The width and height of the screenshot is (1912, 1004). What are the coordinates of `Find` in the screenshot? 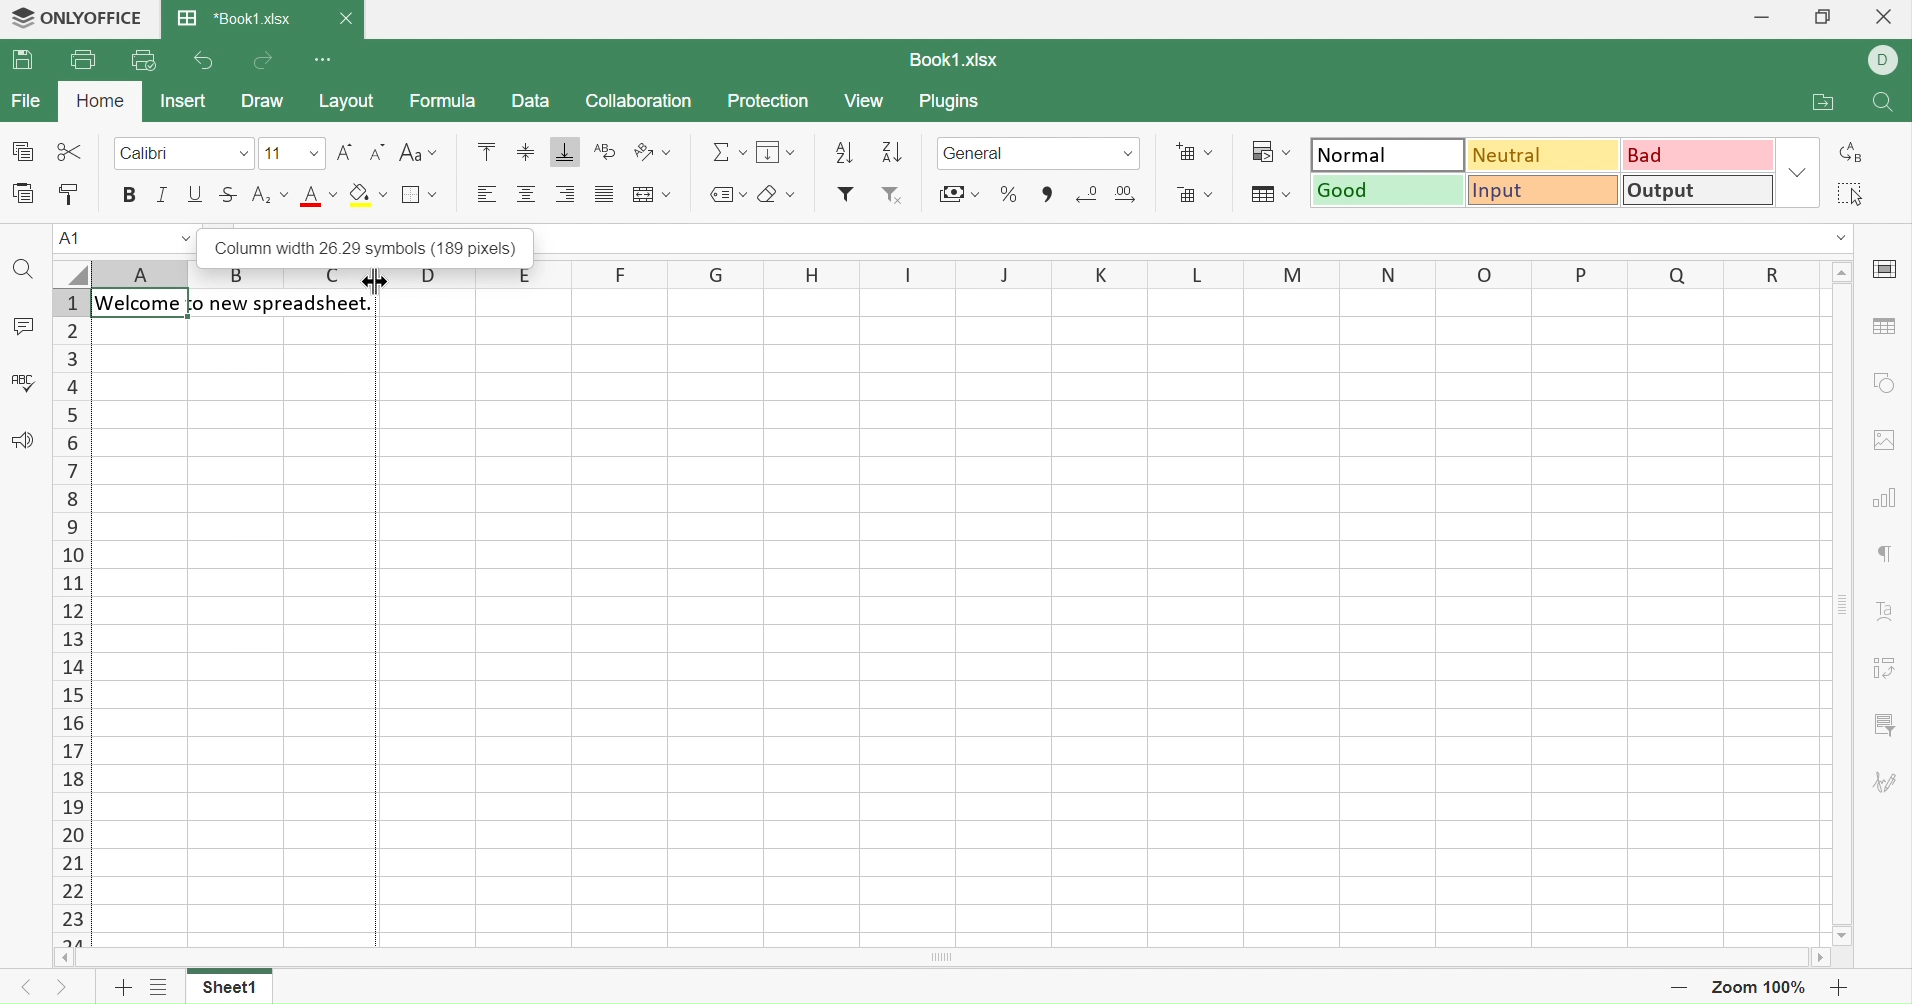 It's located at (1885, 105).